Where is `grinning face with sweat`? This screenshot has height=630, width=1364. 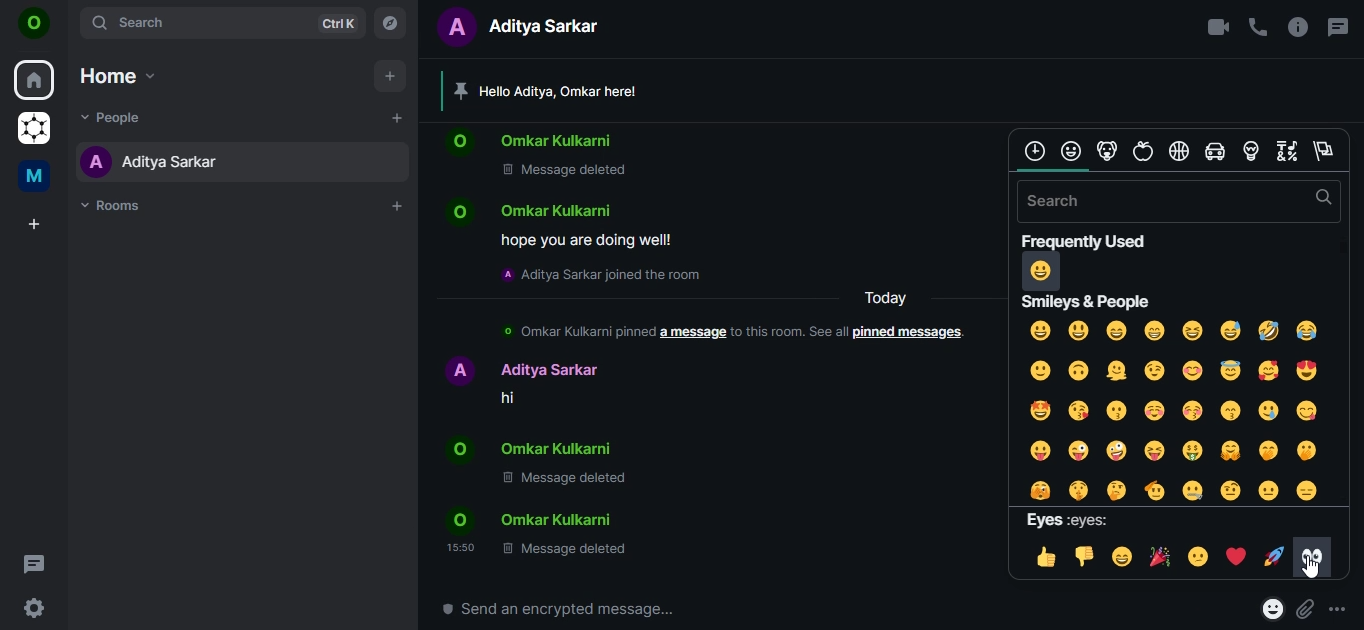 grinning face with sweat is located at coordinates (1231, 332).